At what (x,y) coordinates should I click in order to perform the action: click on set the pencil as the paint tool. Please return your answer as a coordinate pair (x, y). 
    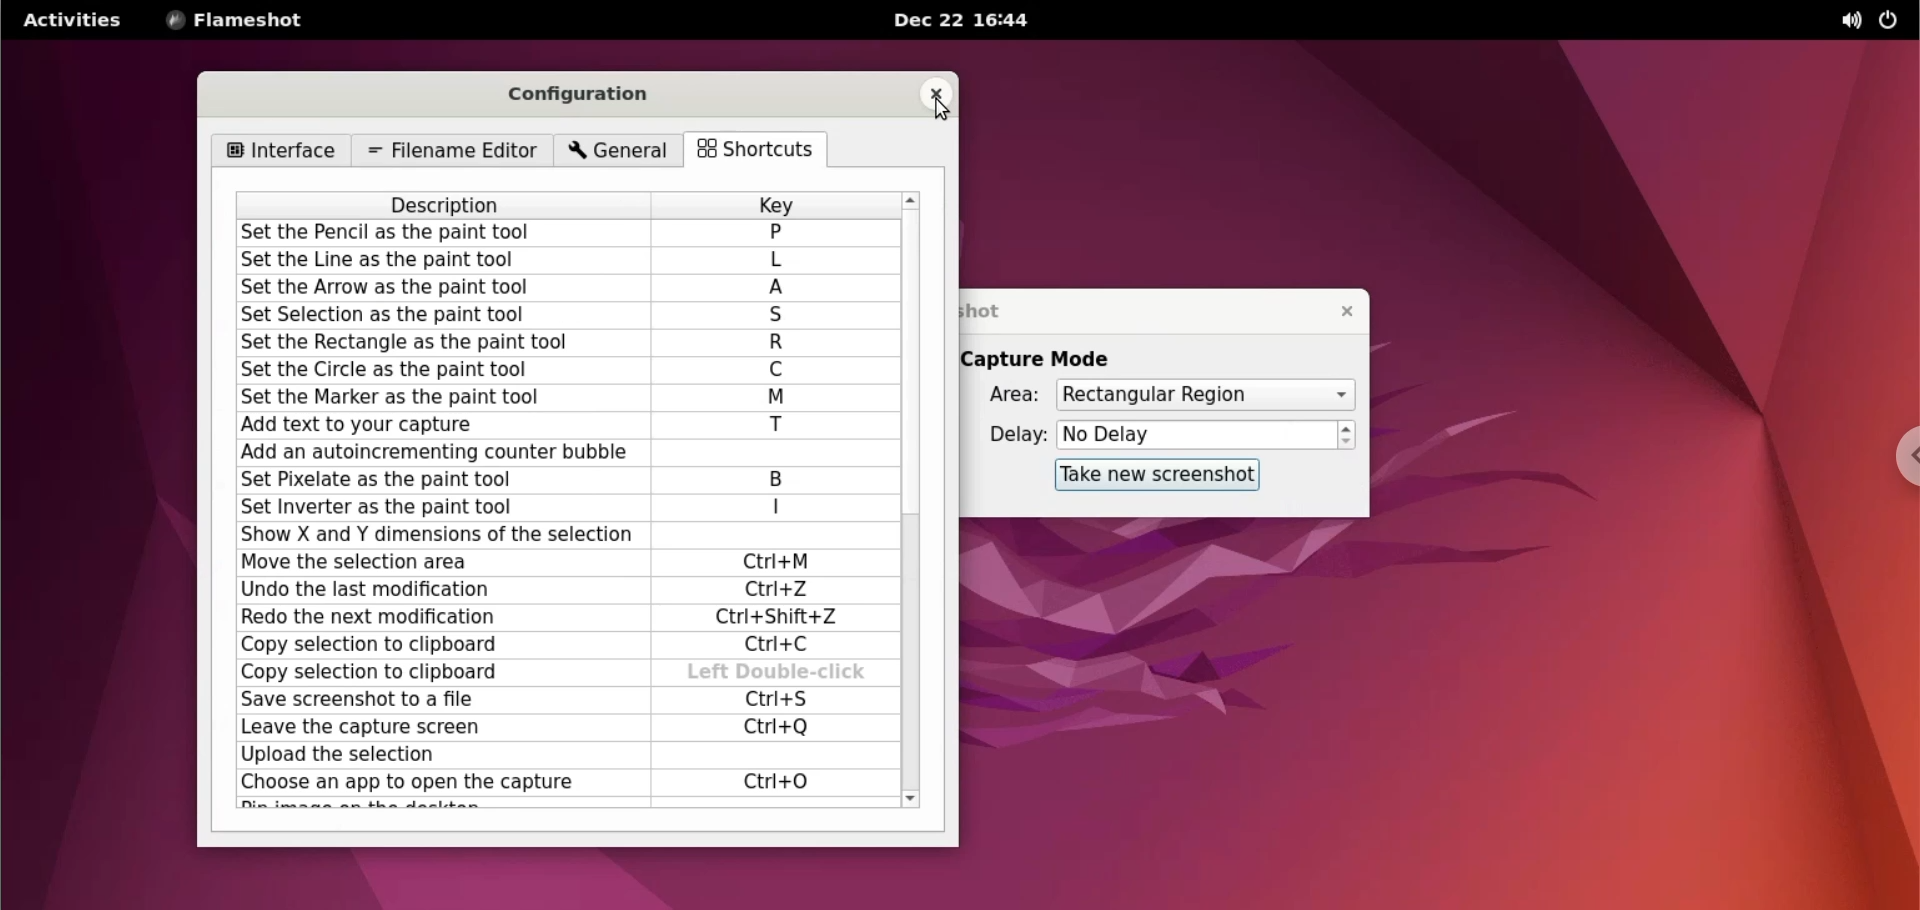
    Looking at the image, I should click on (447, 234).